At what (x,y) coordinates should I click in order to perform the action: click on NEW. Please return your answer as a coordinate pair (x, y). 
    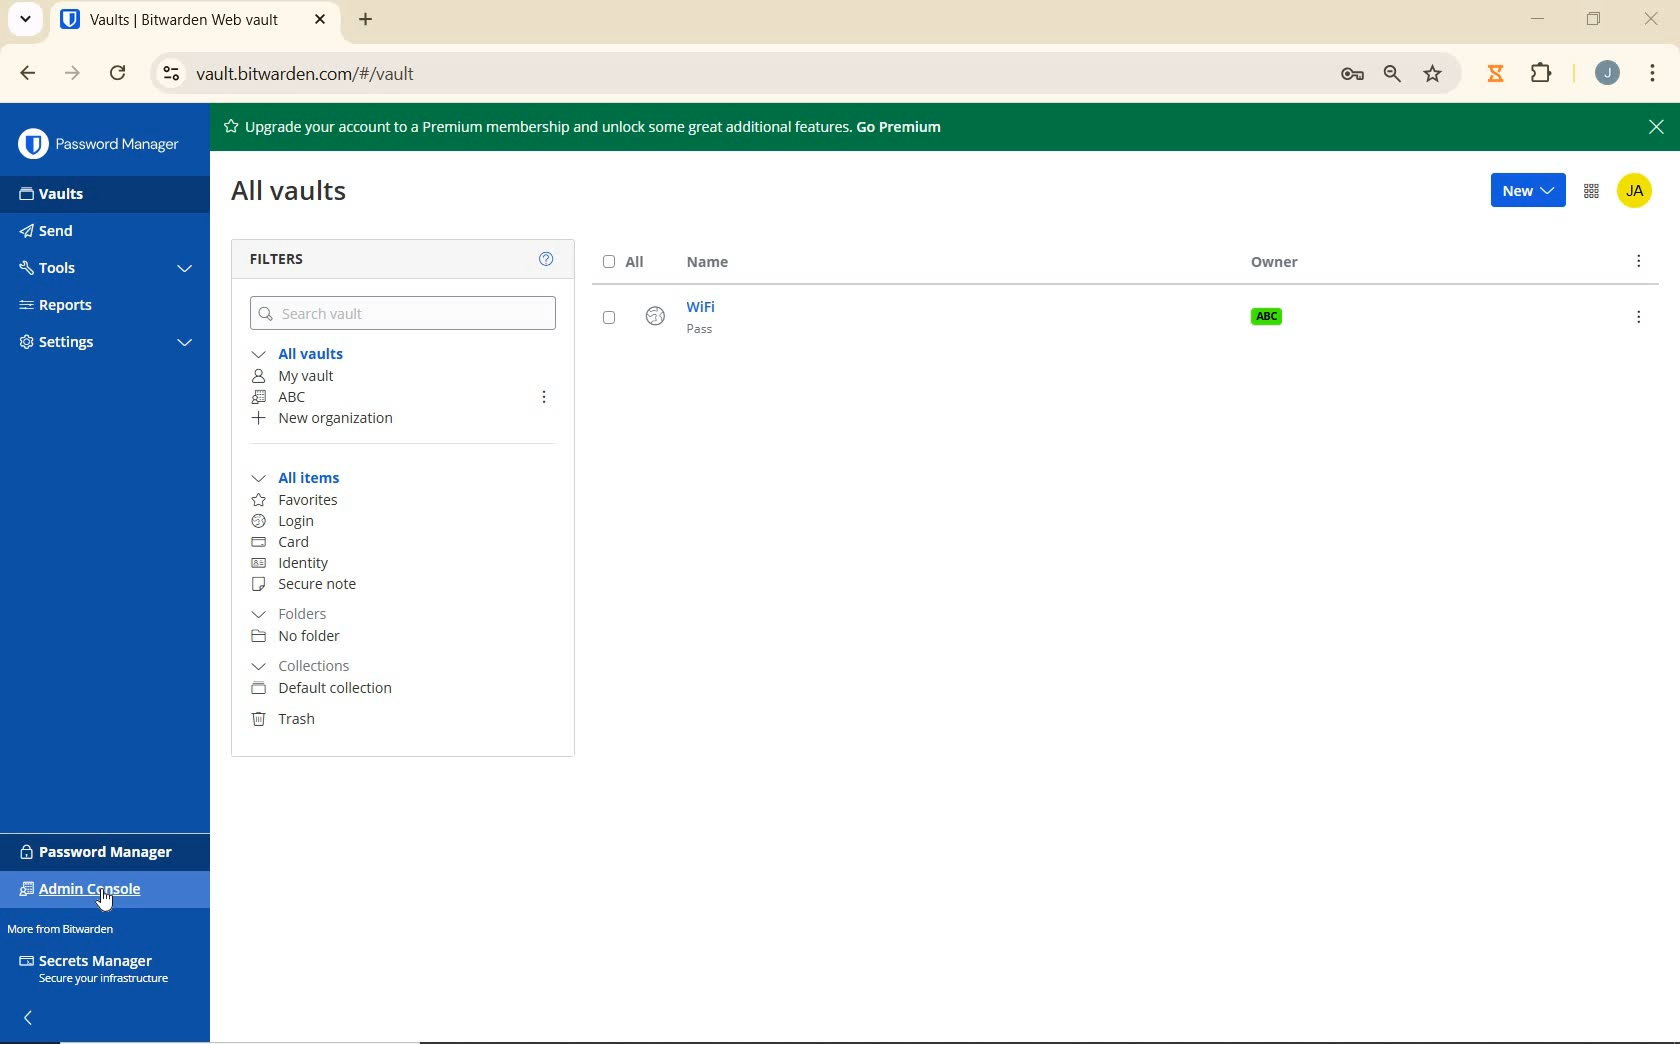
    Looking at the image, I should click on (1522, 192).